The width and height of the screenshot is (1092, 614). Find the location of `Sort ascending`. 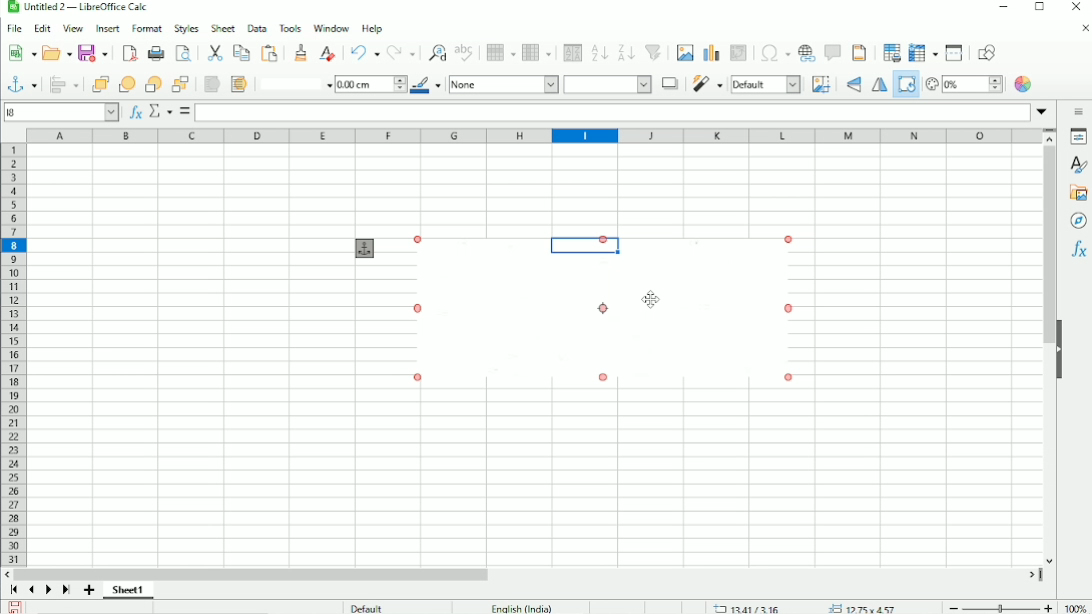

Sort ascending is located at coordinates (599, 53).